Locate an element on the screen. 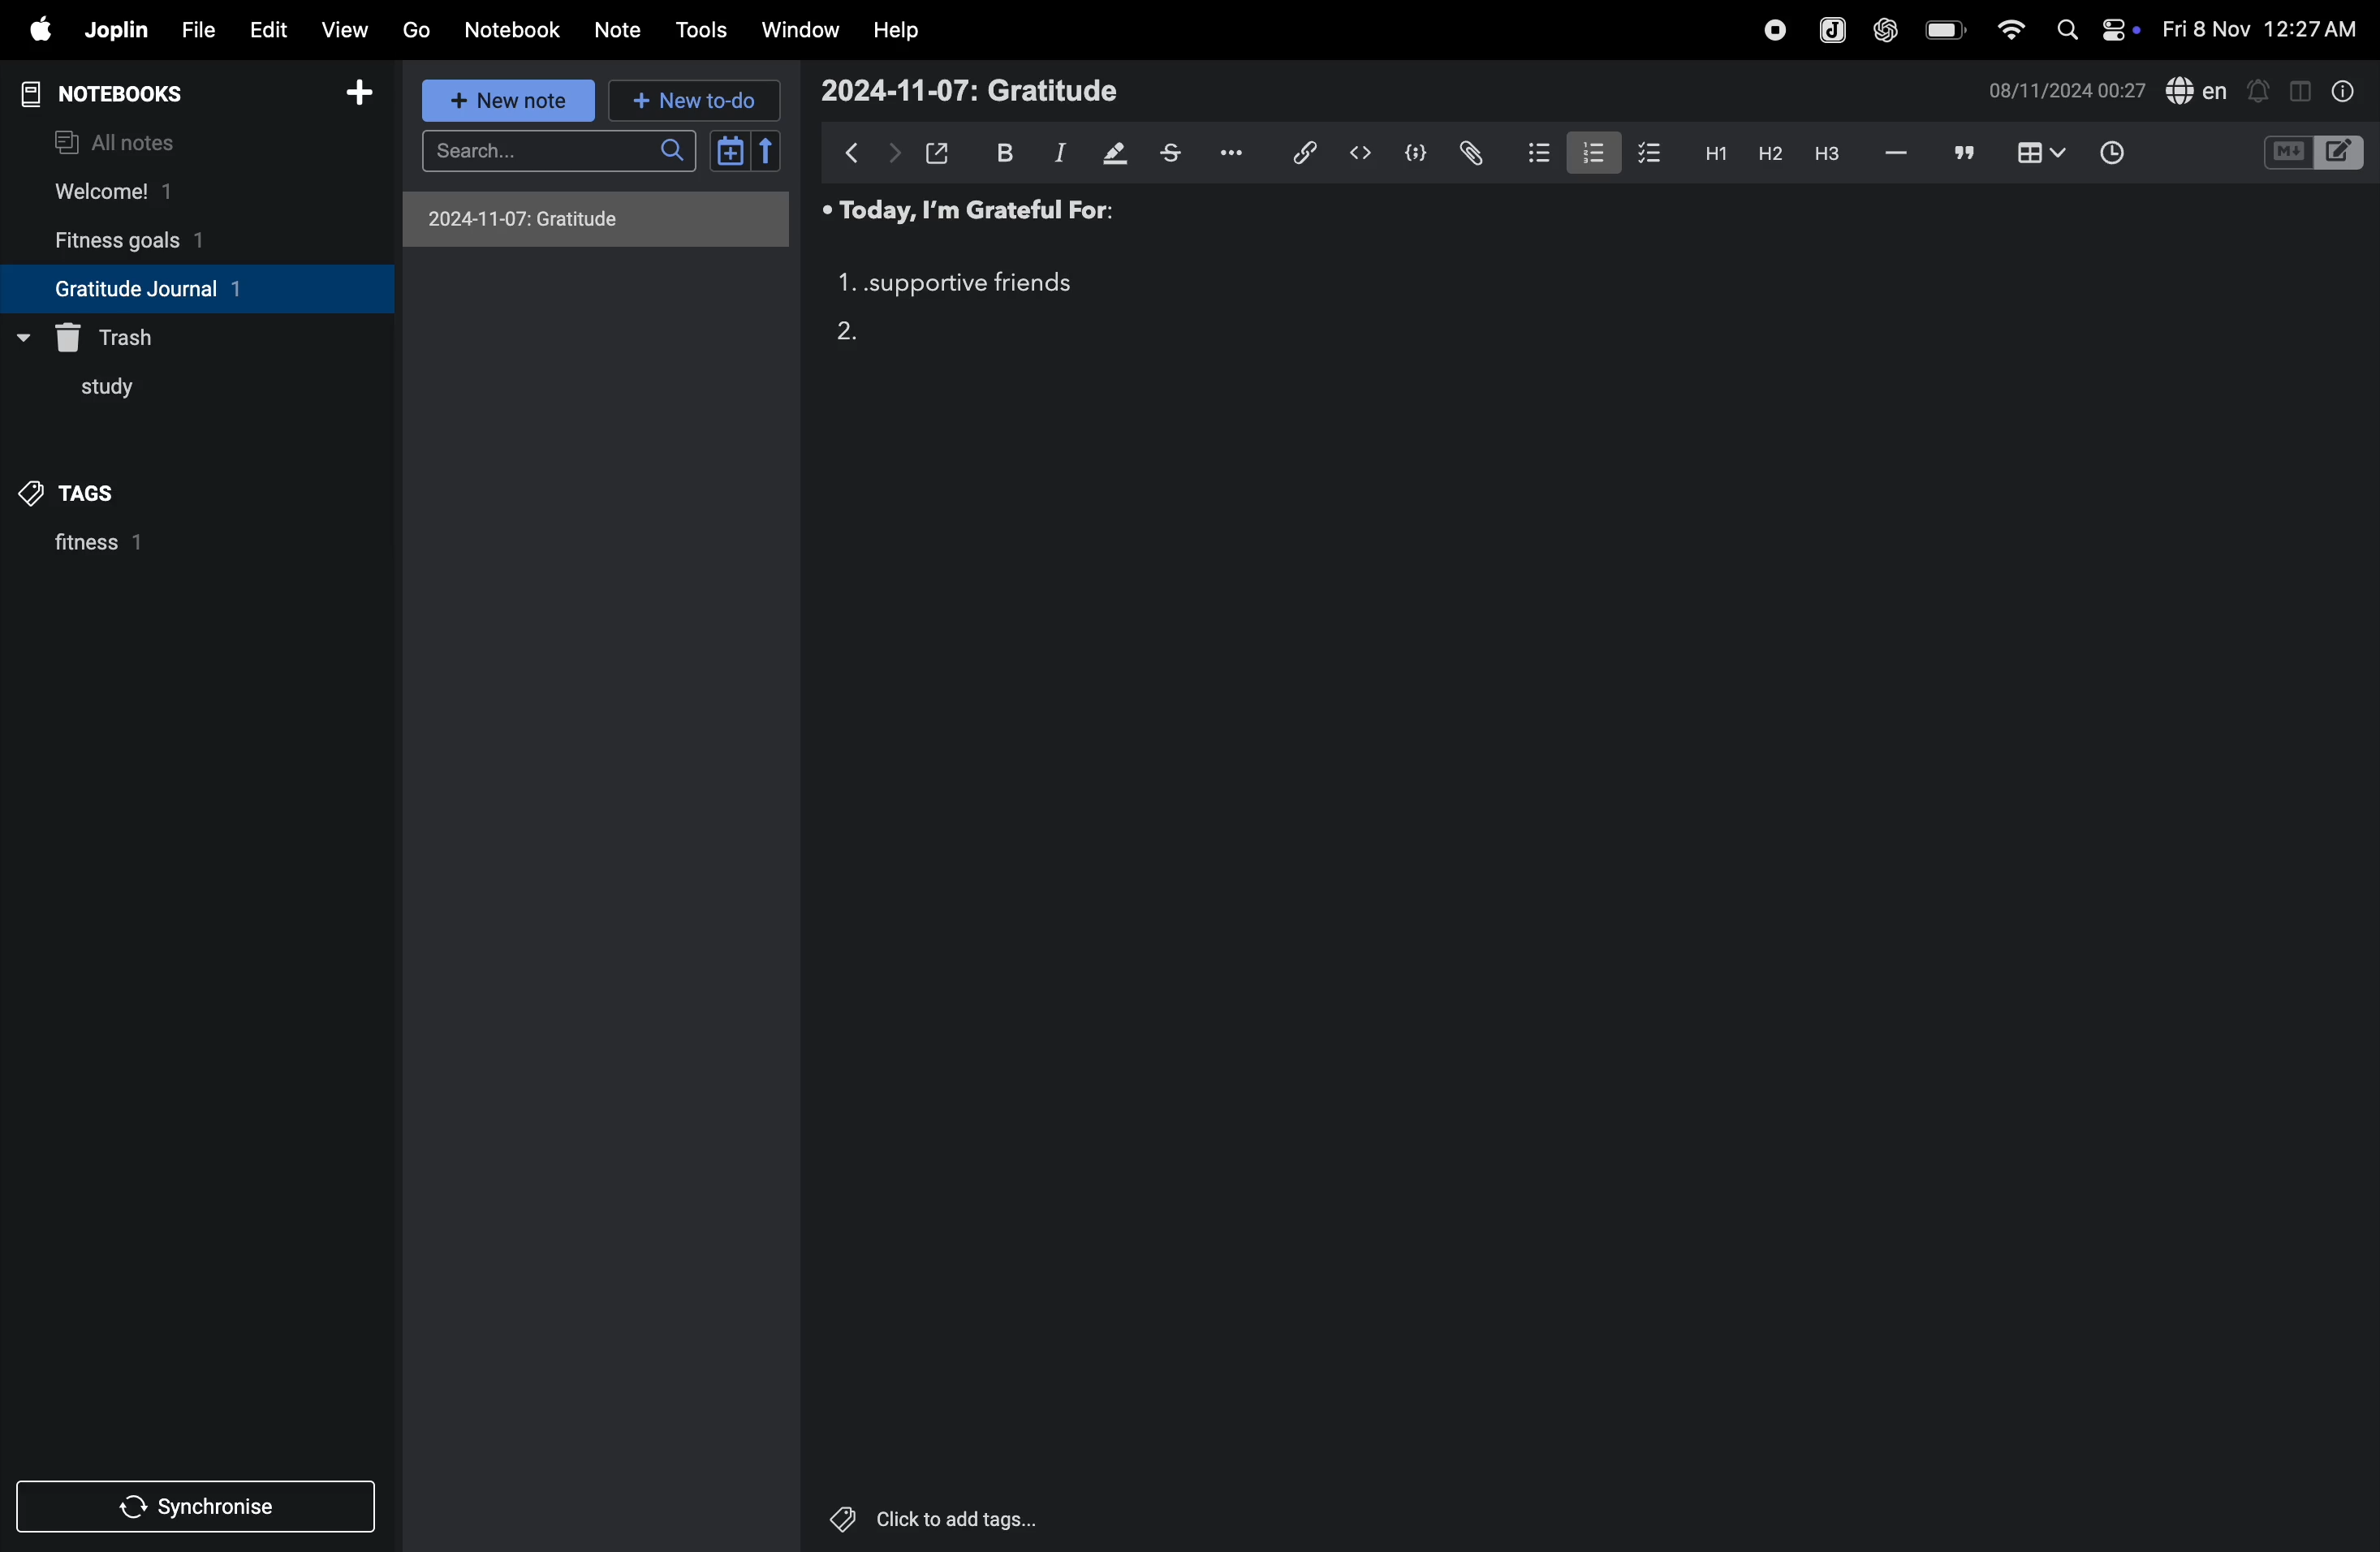 This screenshot has height=1552, width=2380. insert time is located at coordinates (2107, 155).